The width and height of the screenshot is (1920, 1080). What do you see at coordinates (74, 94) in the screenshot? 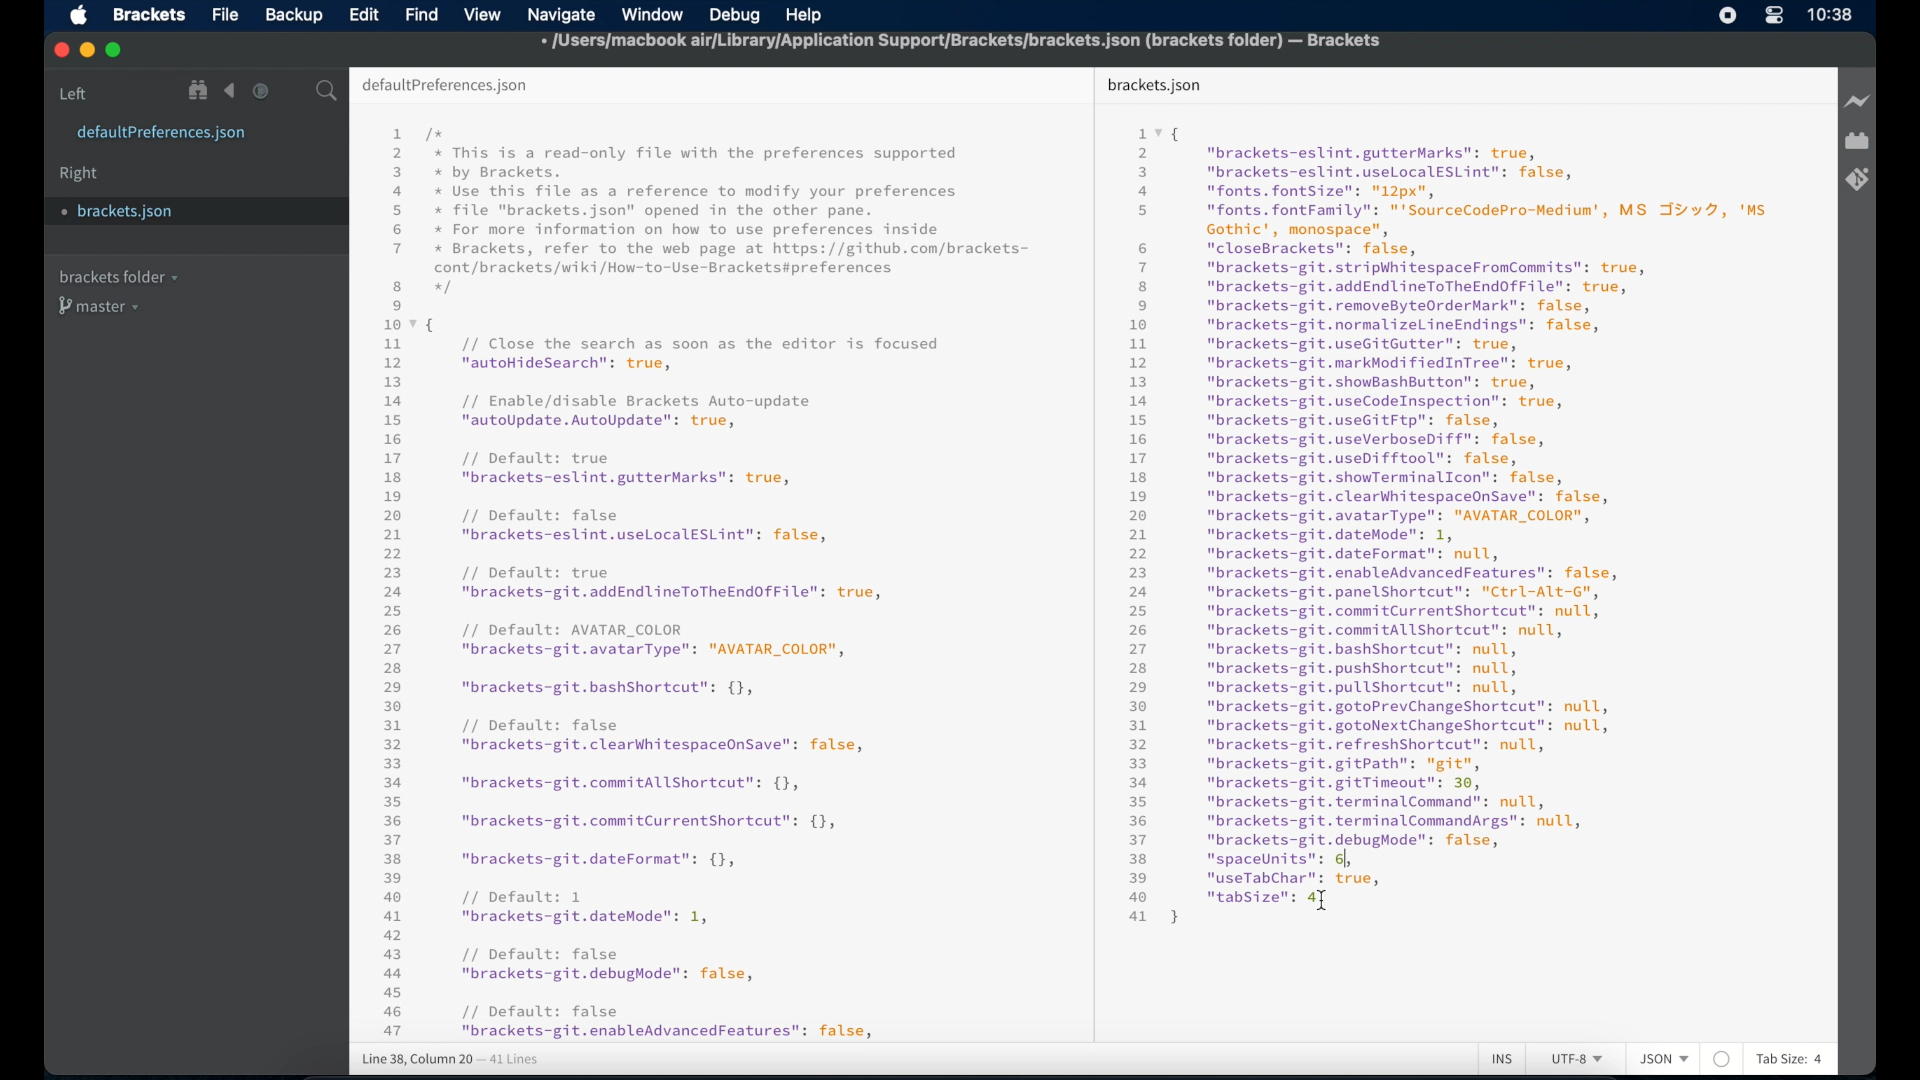
I see `left` at bounding box center [74, 94].